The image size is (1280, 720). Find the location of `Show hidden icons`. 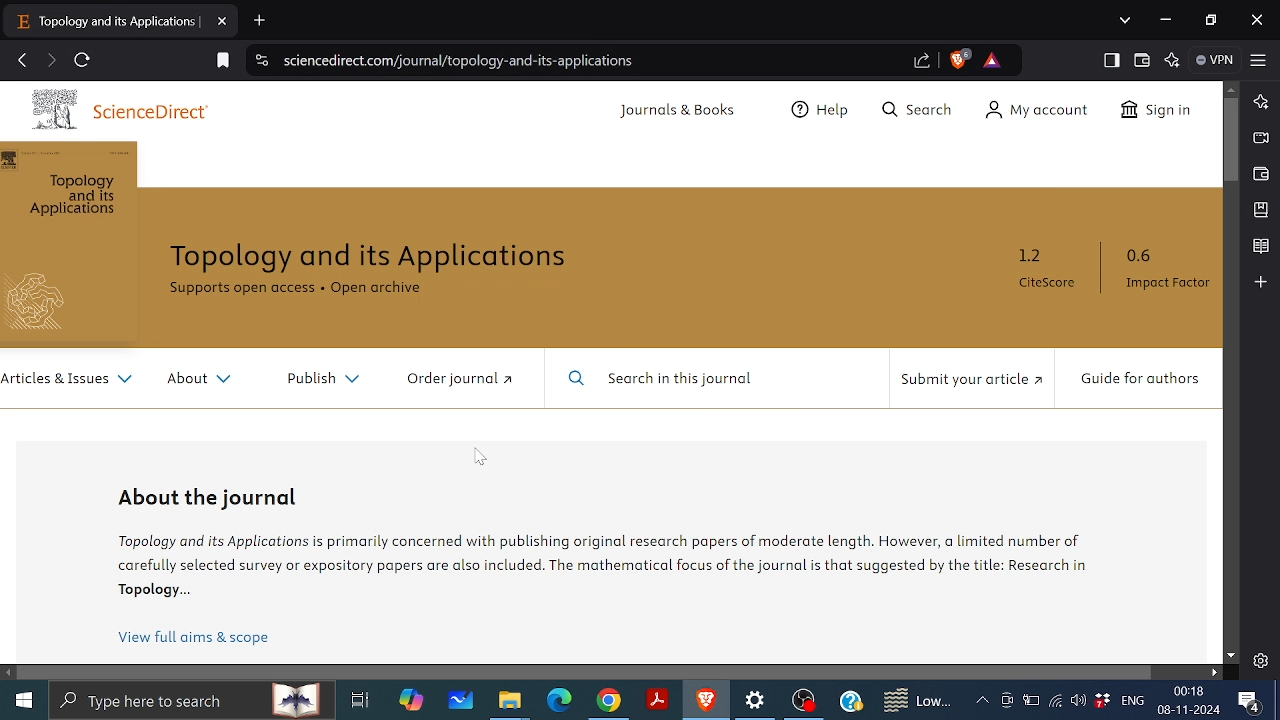

Show hidden icons is located at coordinates (982, 700).